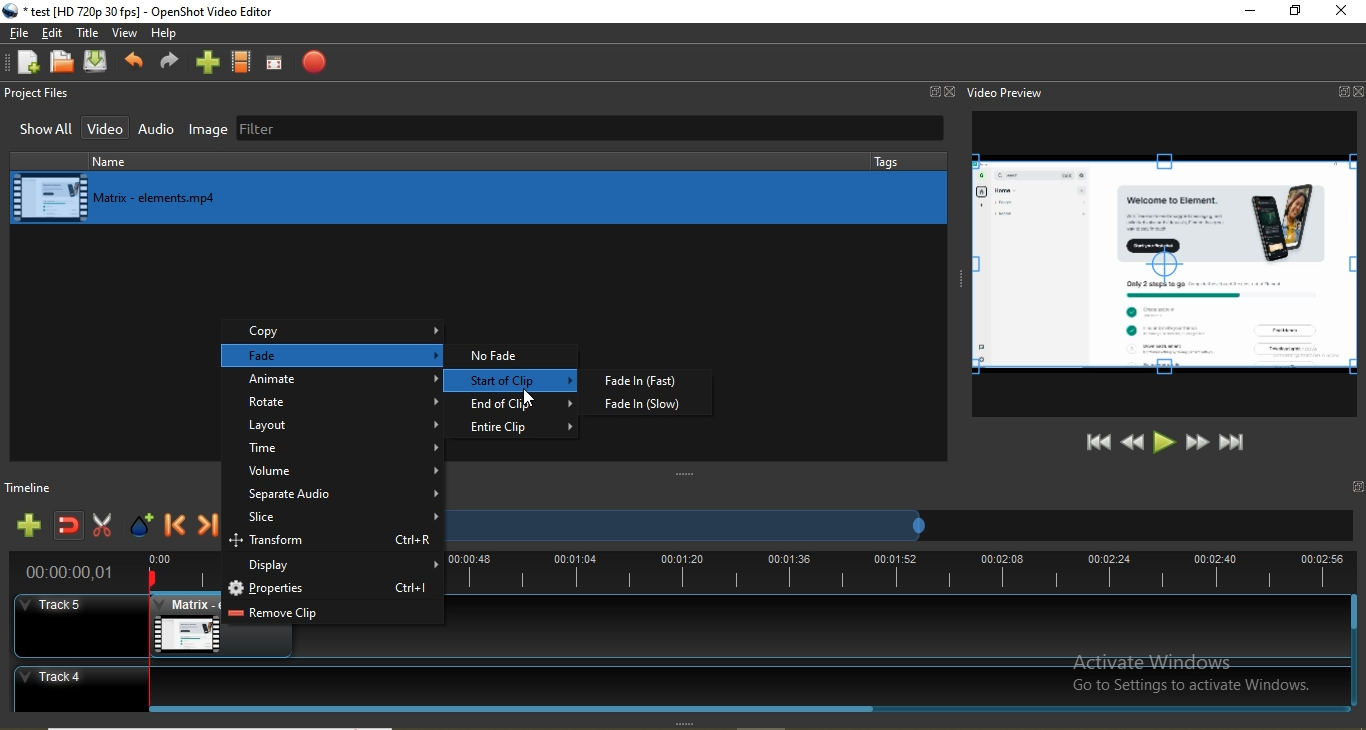 The image size is (1366, 730). What do you see at coordinates (524, 406) in the screenshot?
I see `end of clip` at bounding box center [524, 406].